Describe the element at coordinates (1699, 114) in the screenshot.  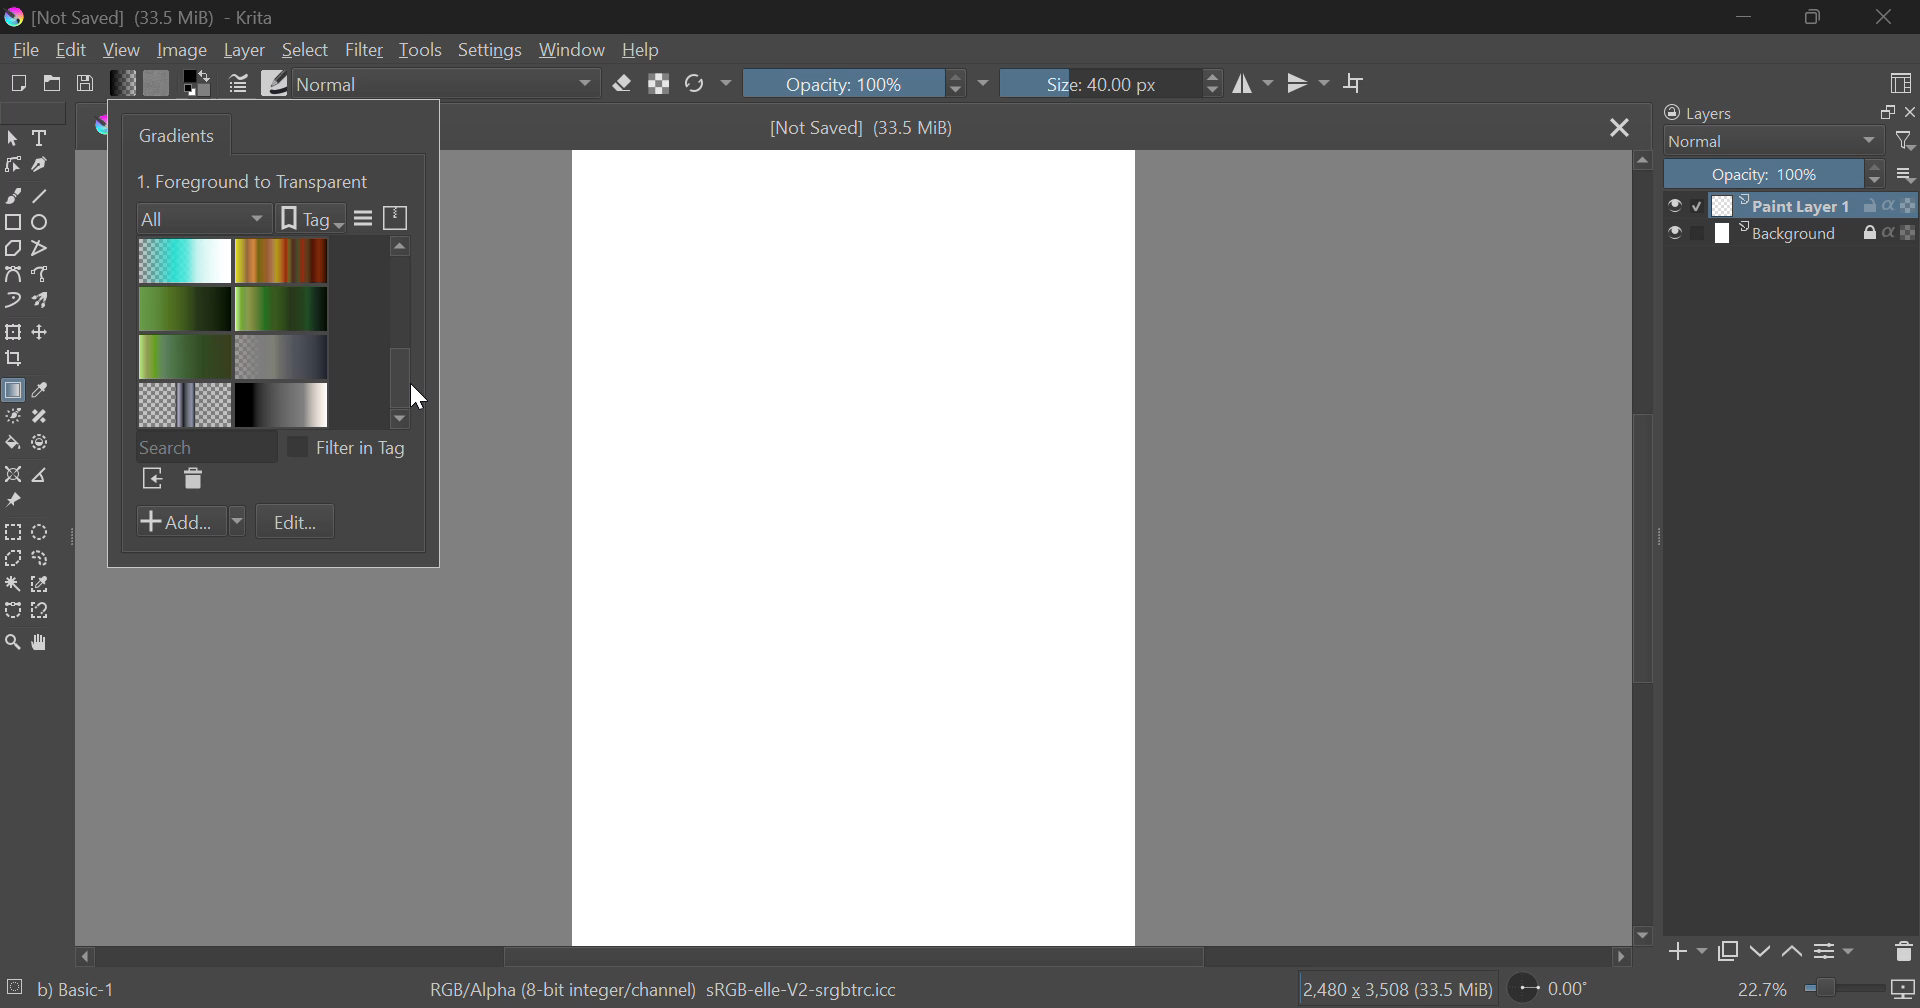
I see `Layers` at that location.